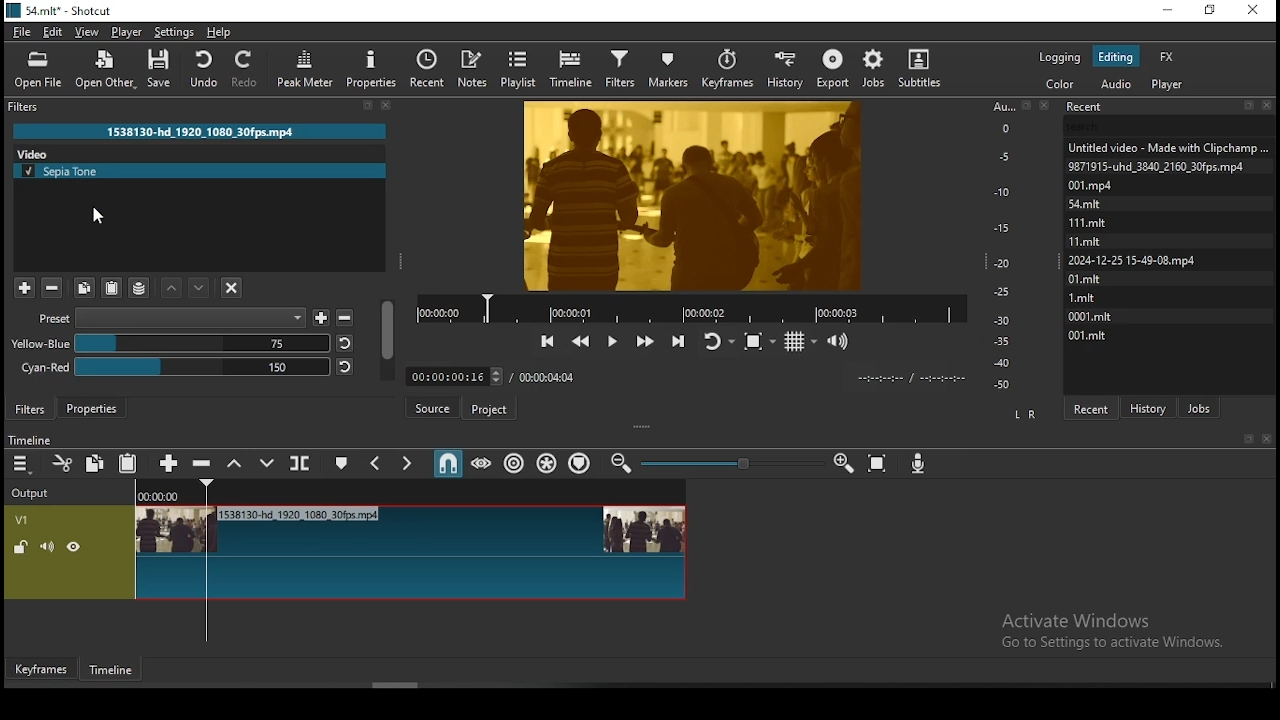  I want to click on S4.mit* - Shotcut, so click(59, 10).